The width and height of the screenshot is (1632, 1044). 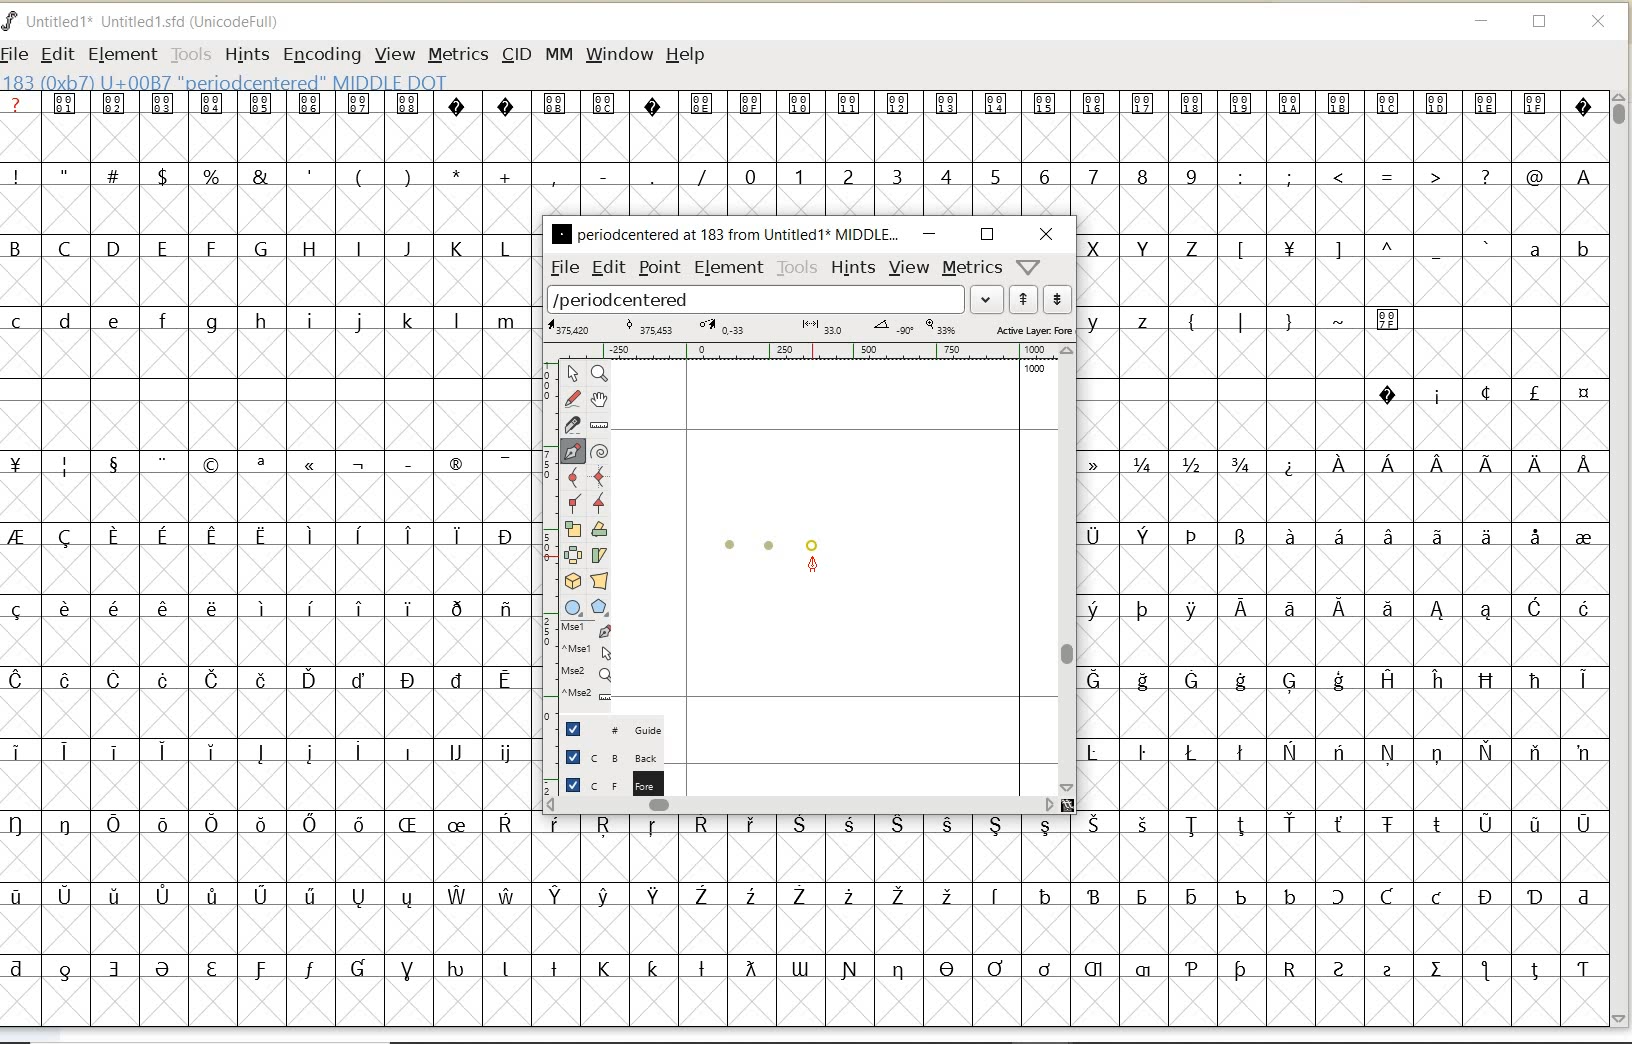 I want to click on edit, so click(x=607, y=267).